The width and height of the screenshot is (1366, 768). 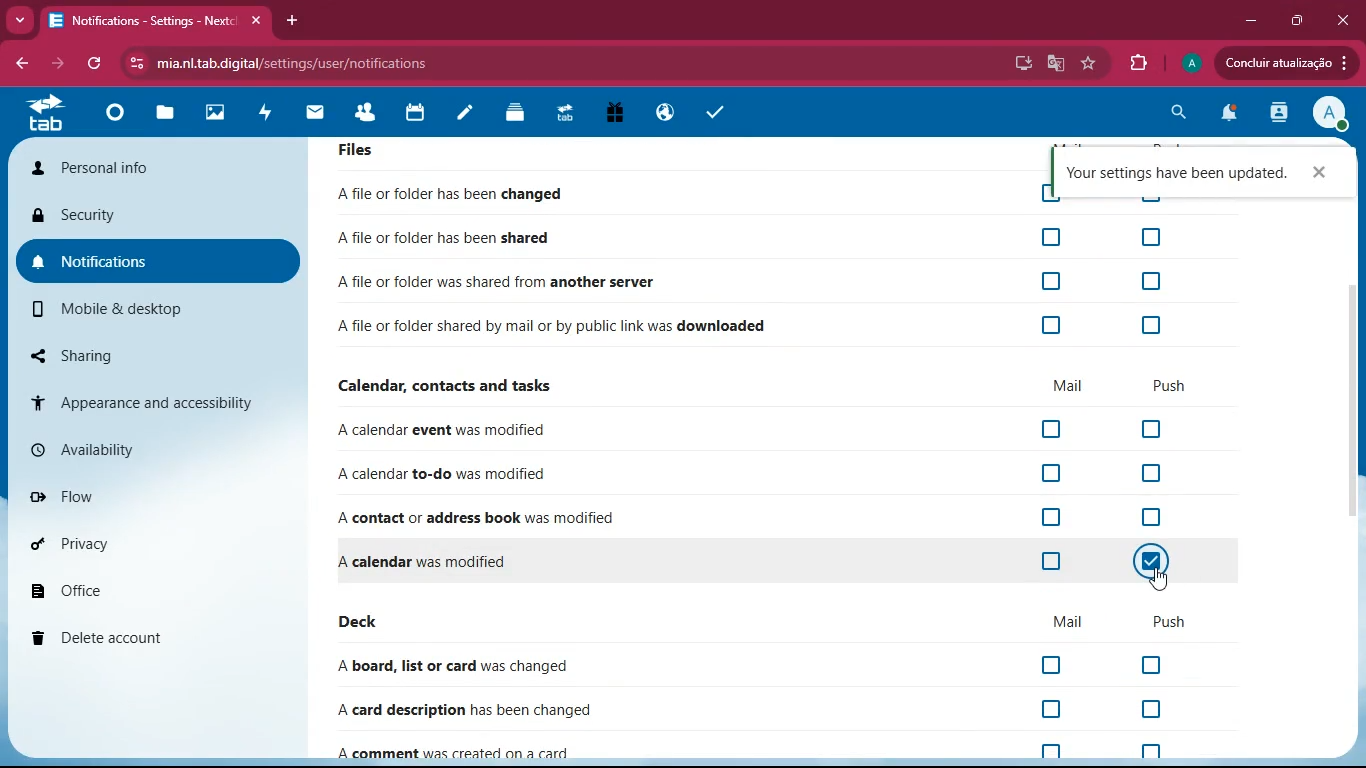 What do you see at coordinates (1157, 326) in the screenshot?
I see `Checkbox` at bounding box center [1157, 326].